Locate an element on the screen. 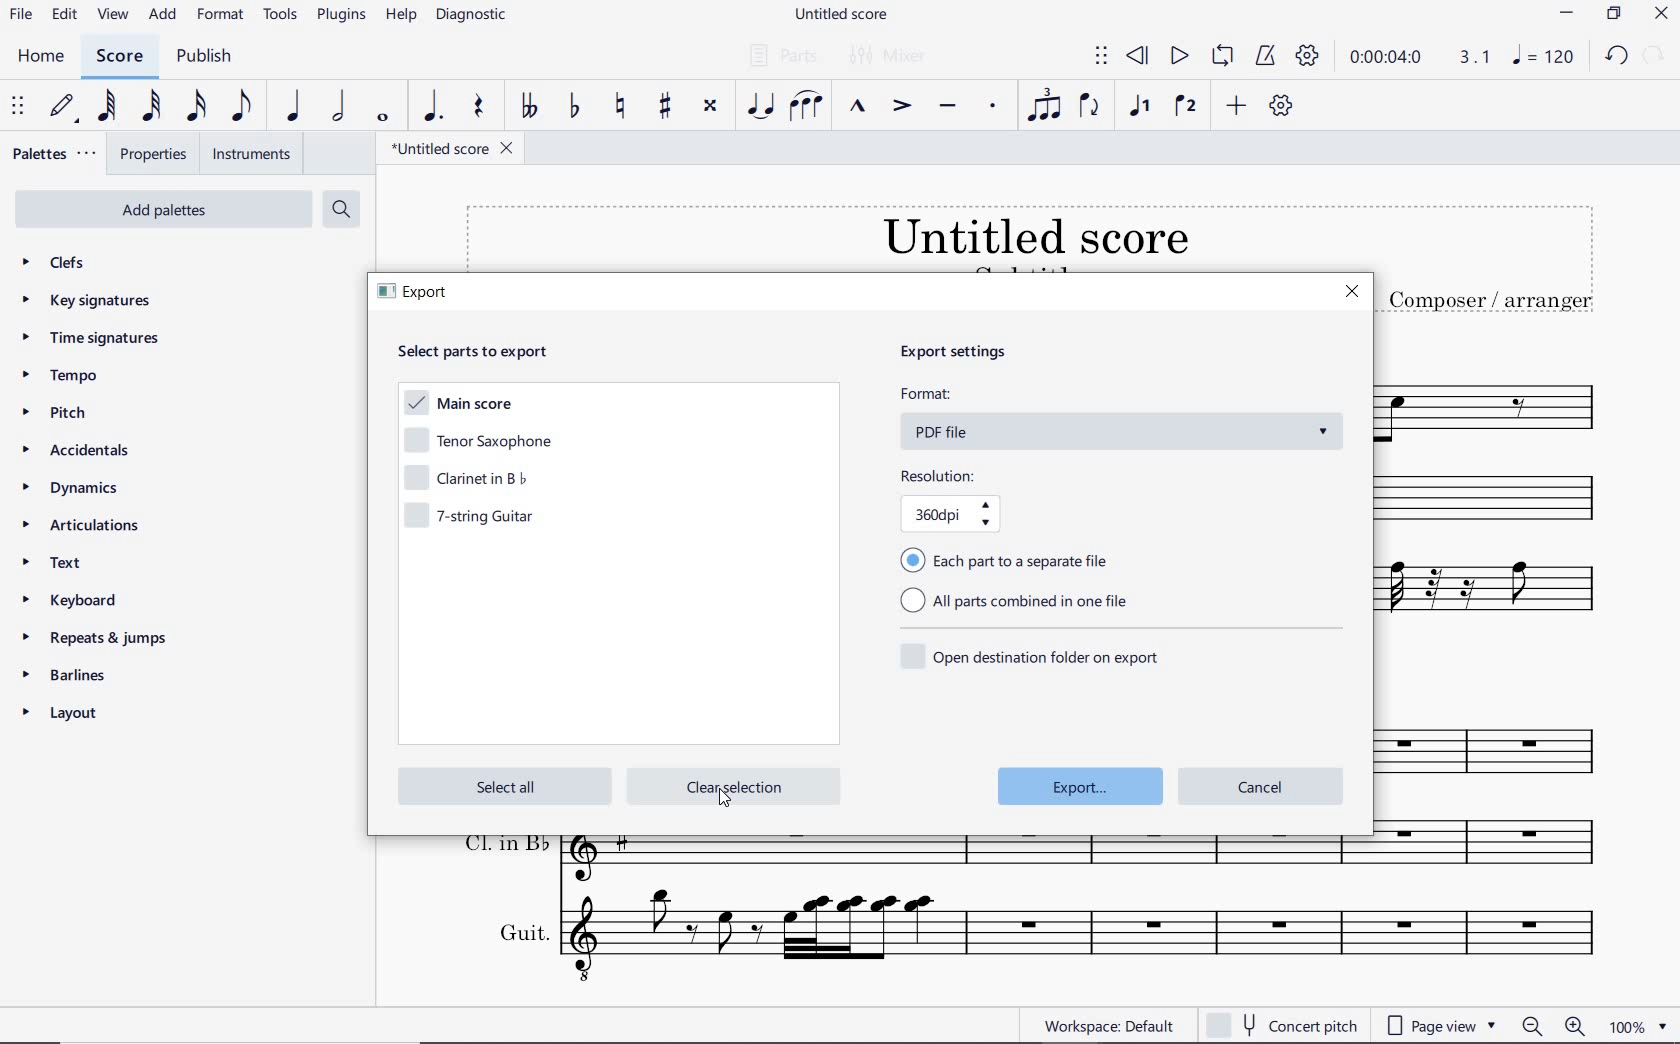 The height and width of the screenshot is (1044, 1680). accidentals is located at coordinates (80, 453).